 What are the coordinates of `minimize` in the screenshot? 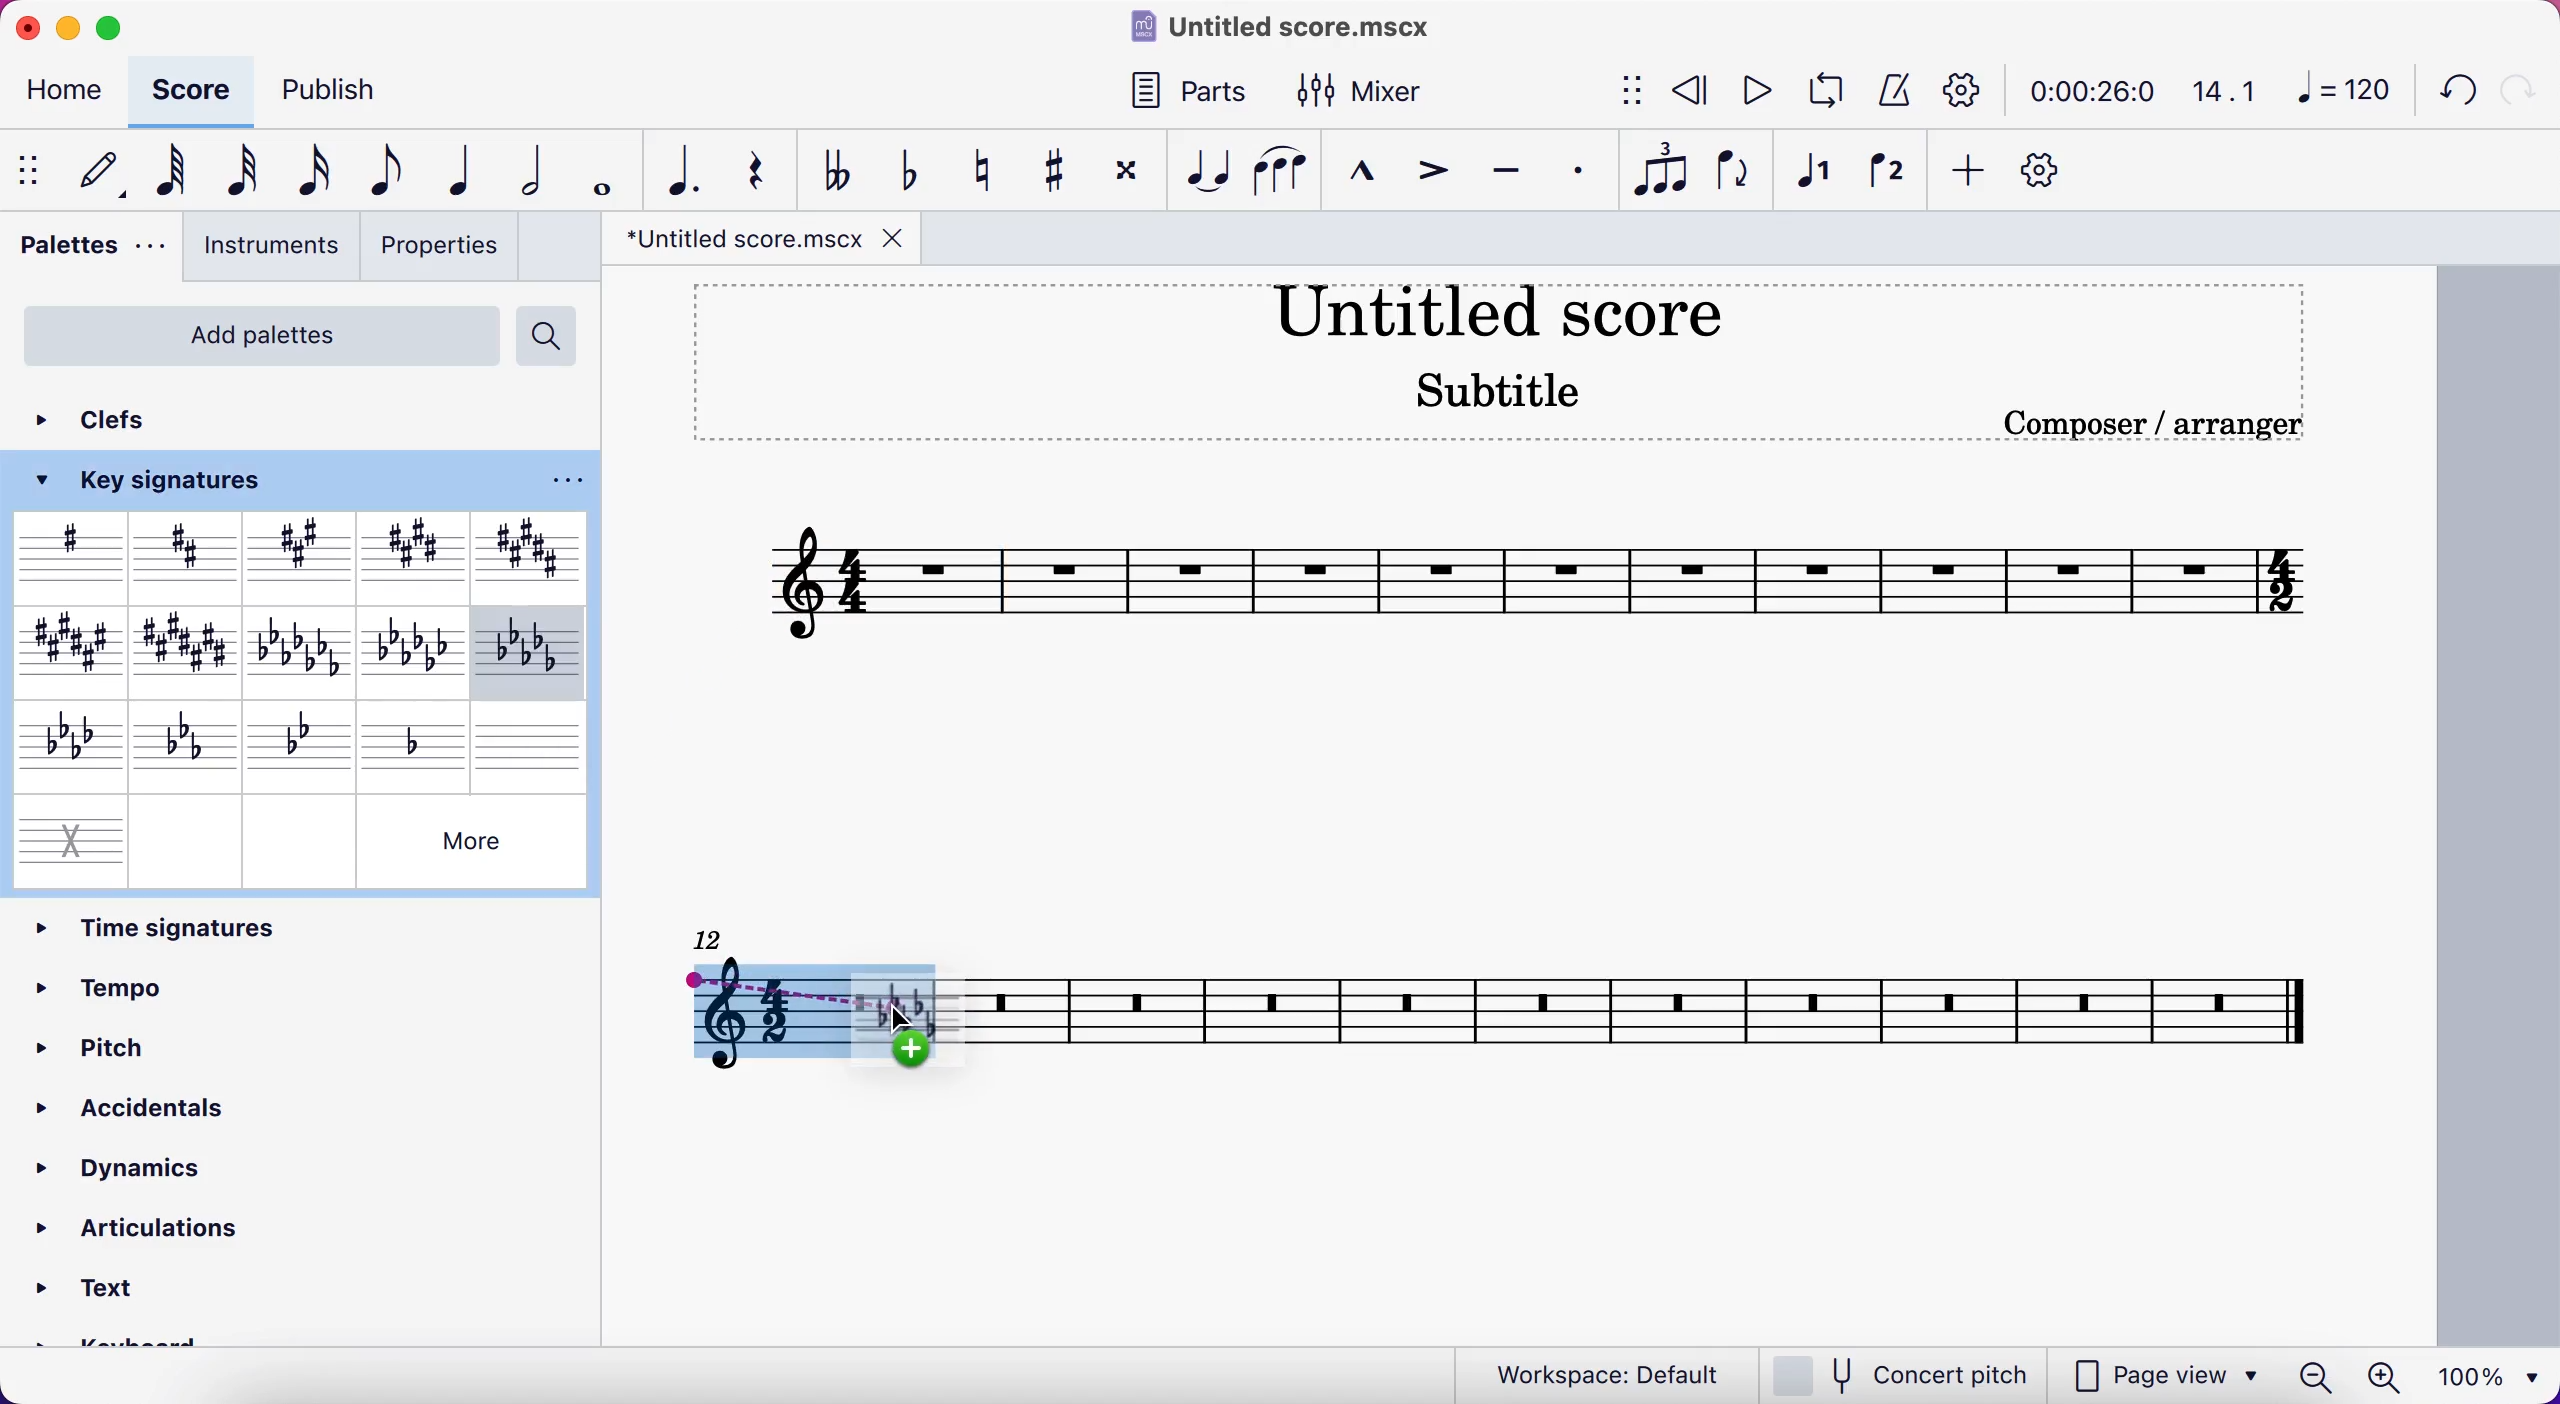 It's located at (74, 28).